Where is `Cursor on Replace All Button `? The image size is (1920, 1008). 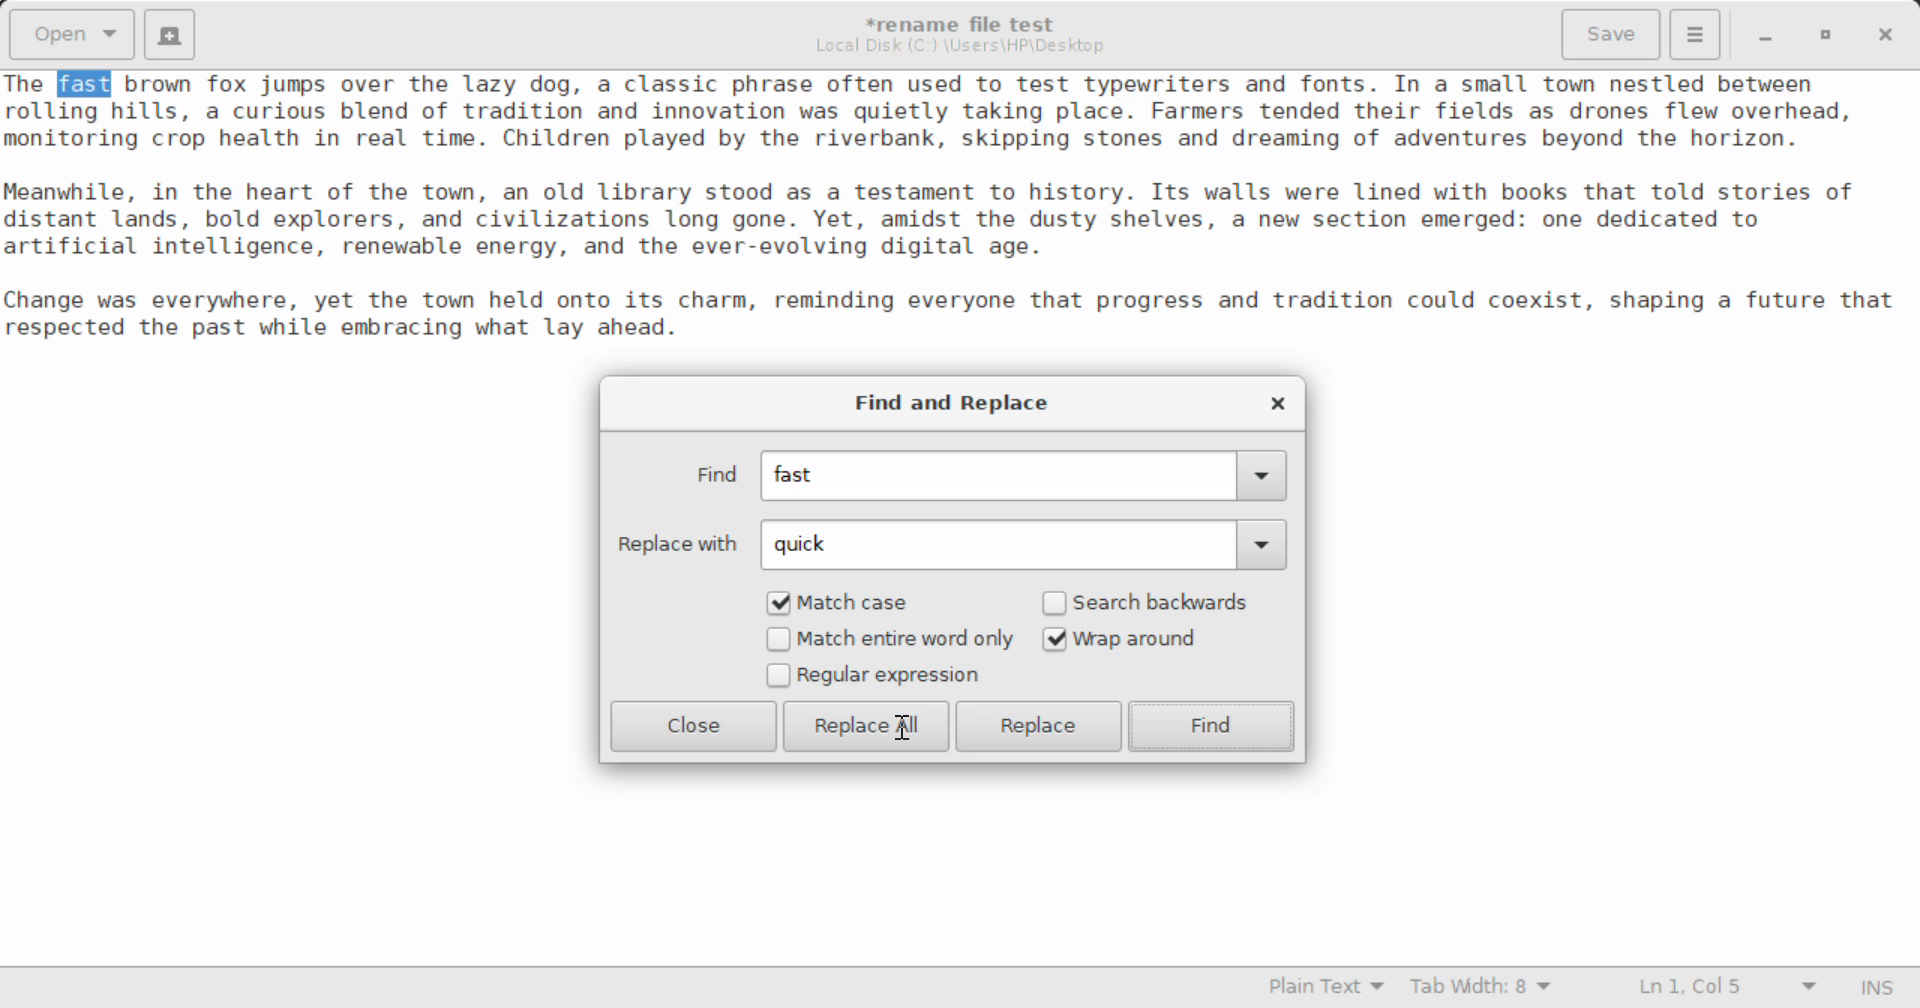 Cursor on Replace All Button  is located at coordinates (904, 725).